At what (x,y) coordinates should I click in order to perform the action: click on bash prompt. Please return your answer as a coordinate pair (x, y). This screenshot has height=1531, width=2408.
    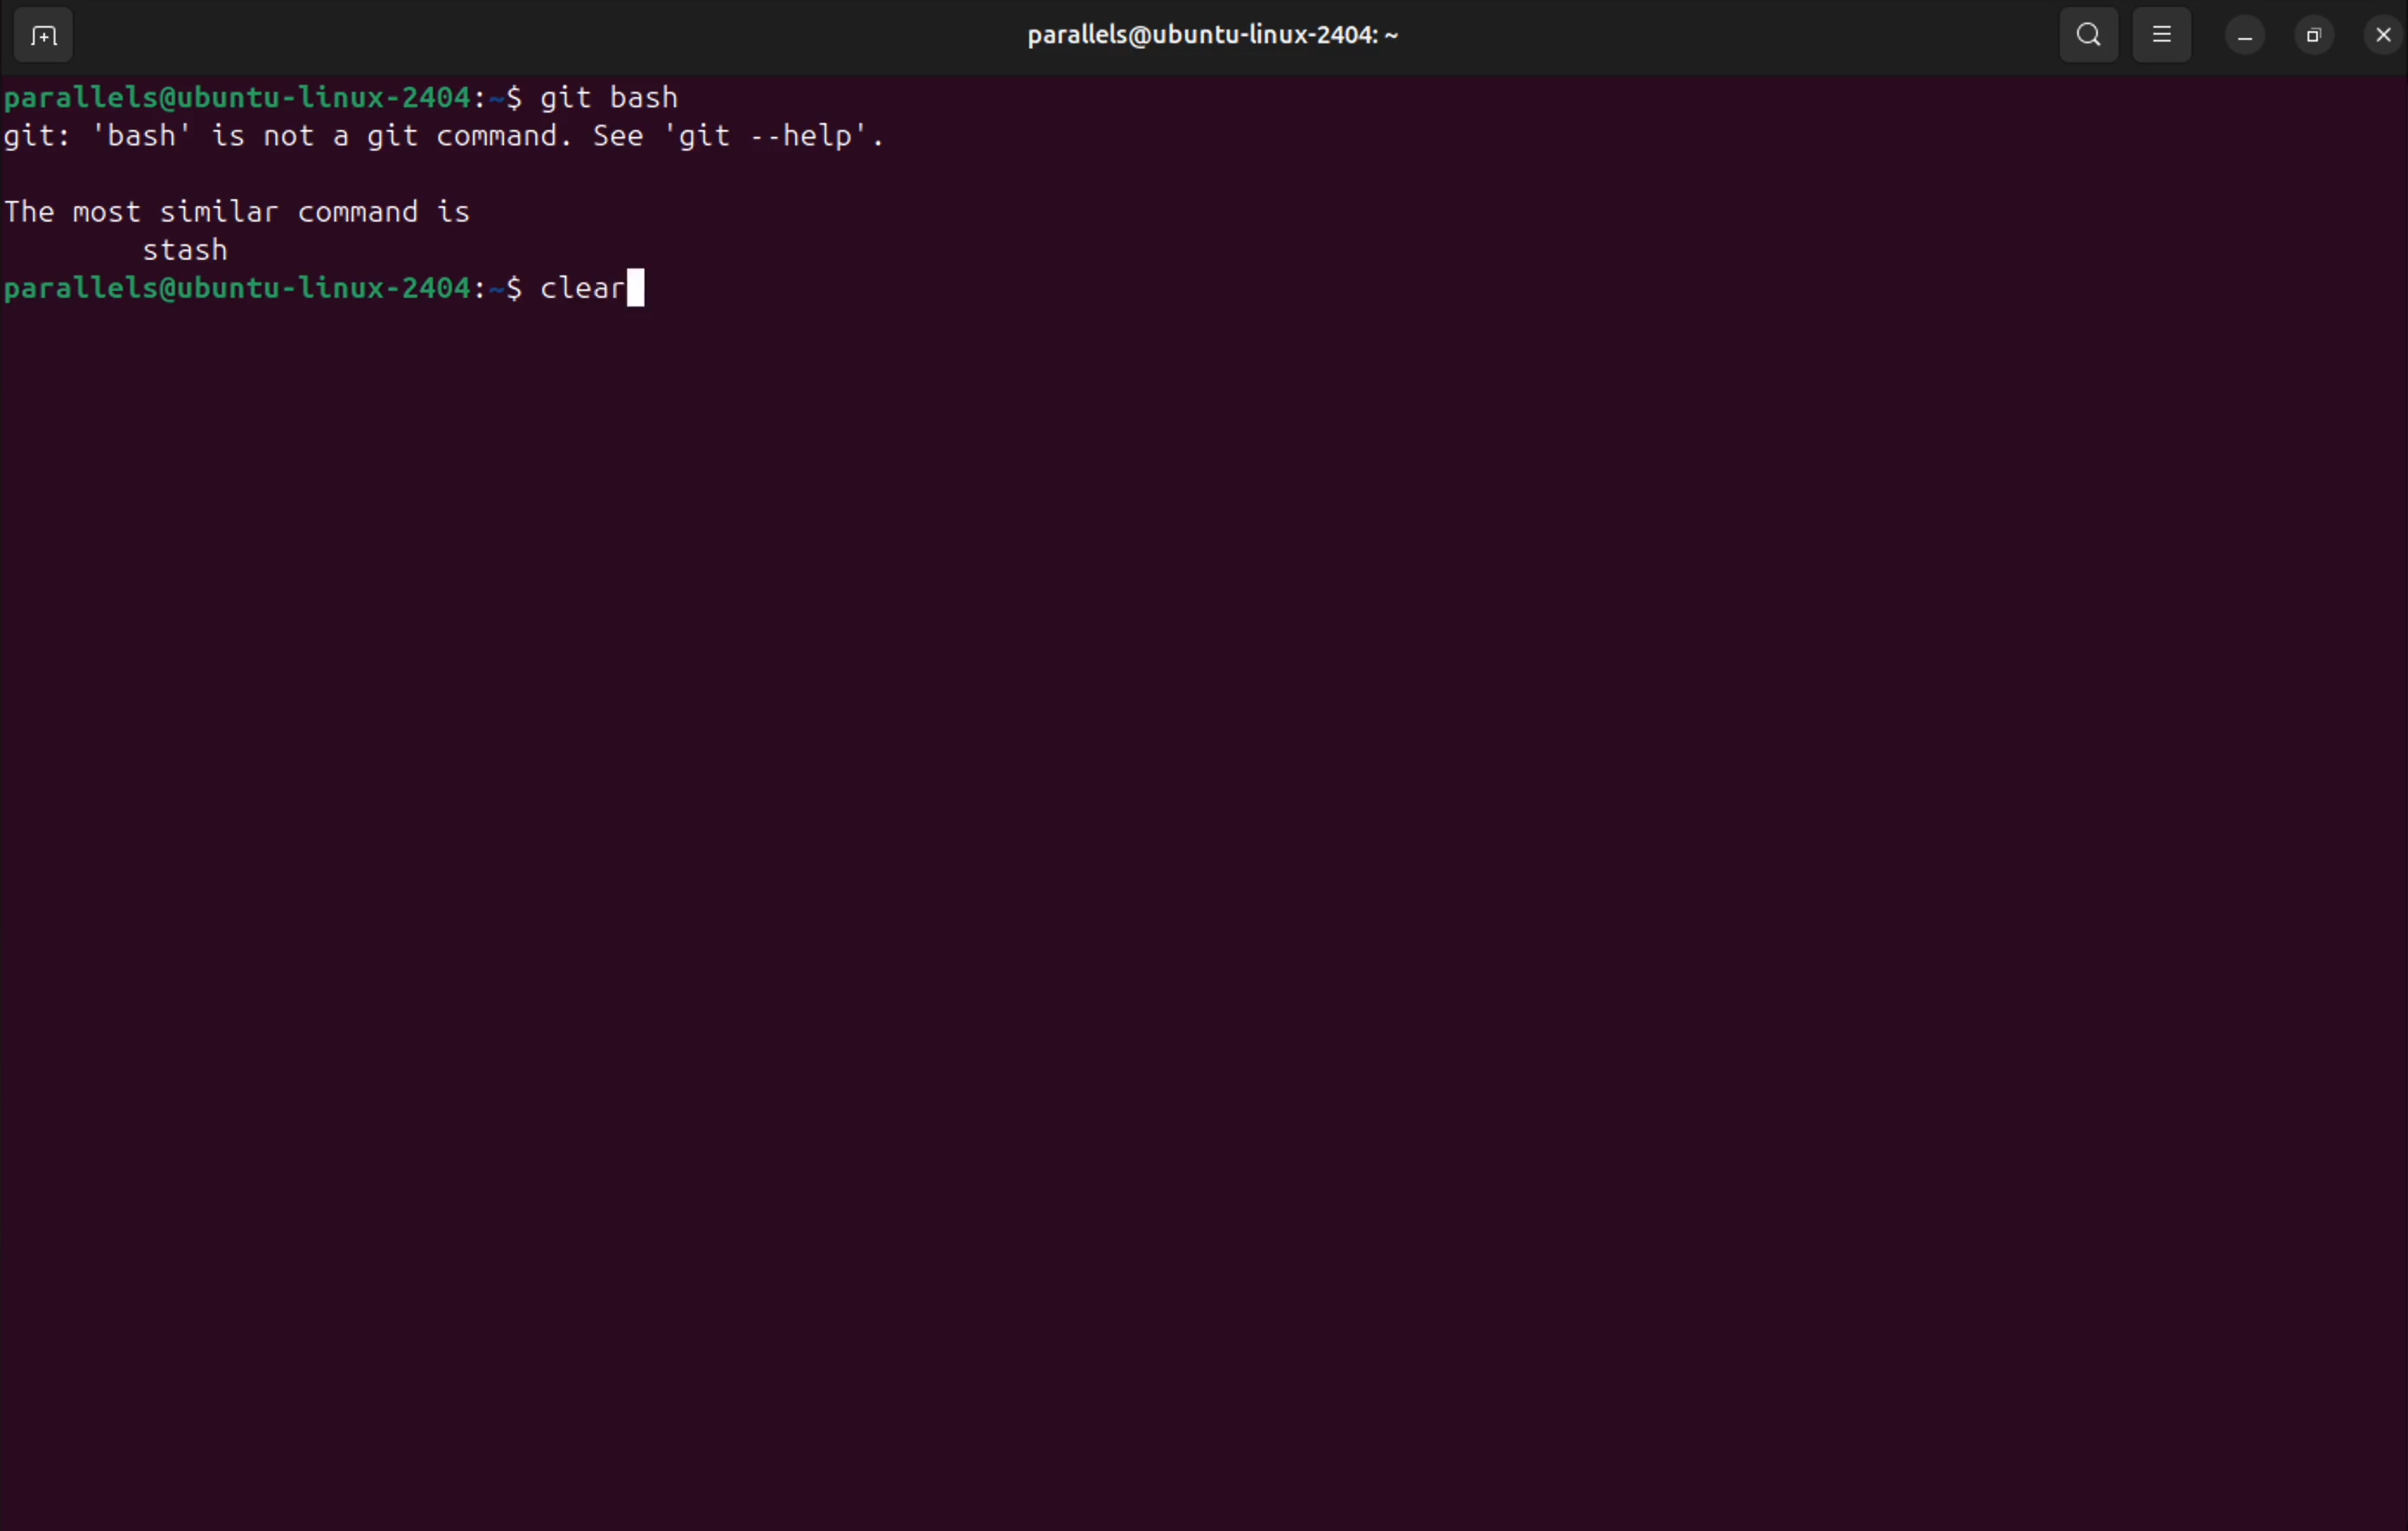
    Looking at the image, I should click on (244, 96).